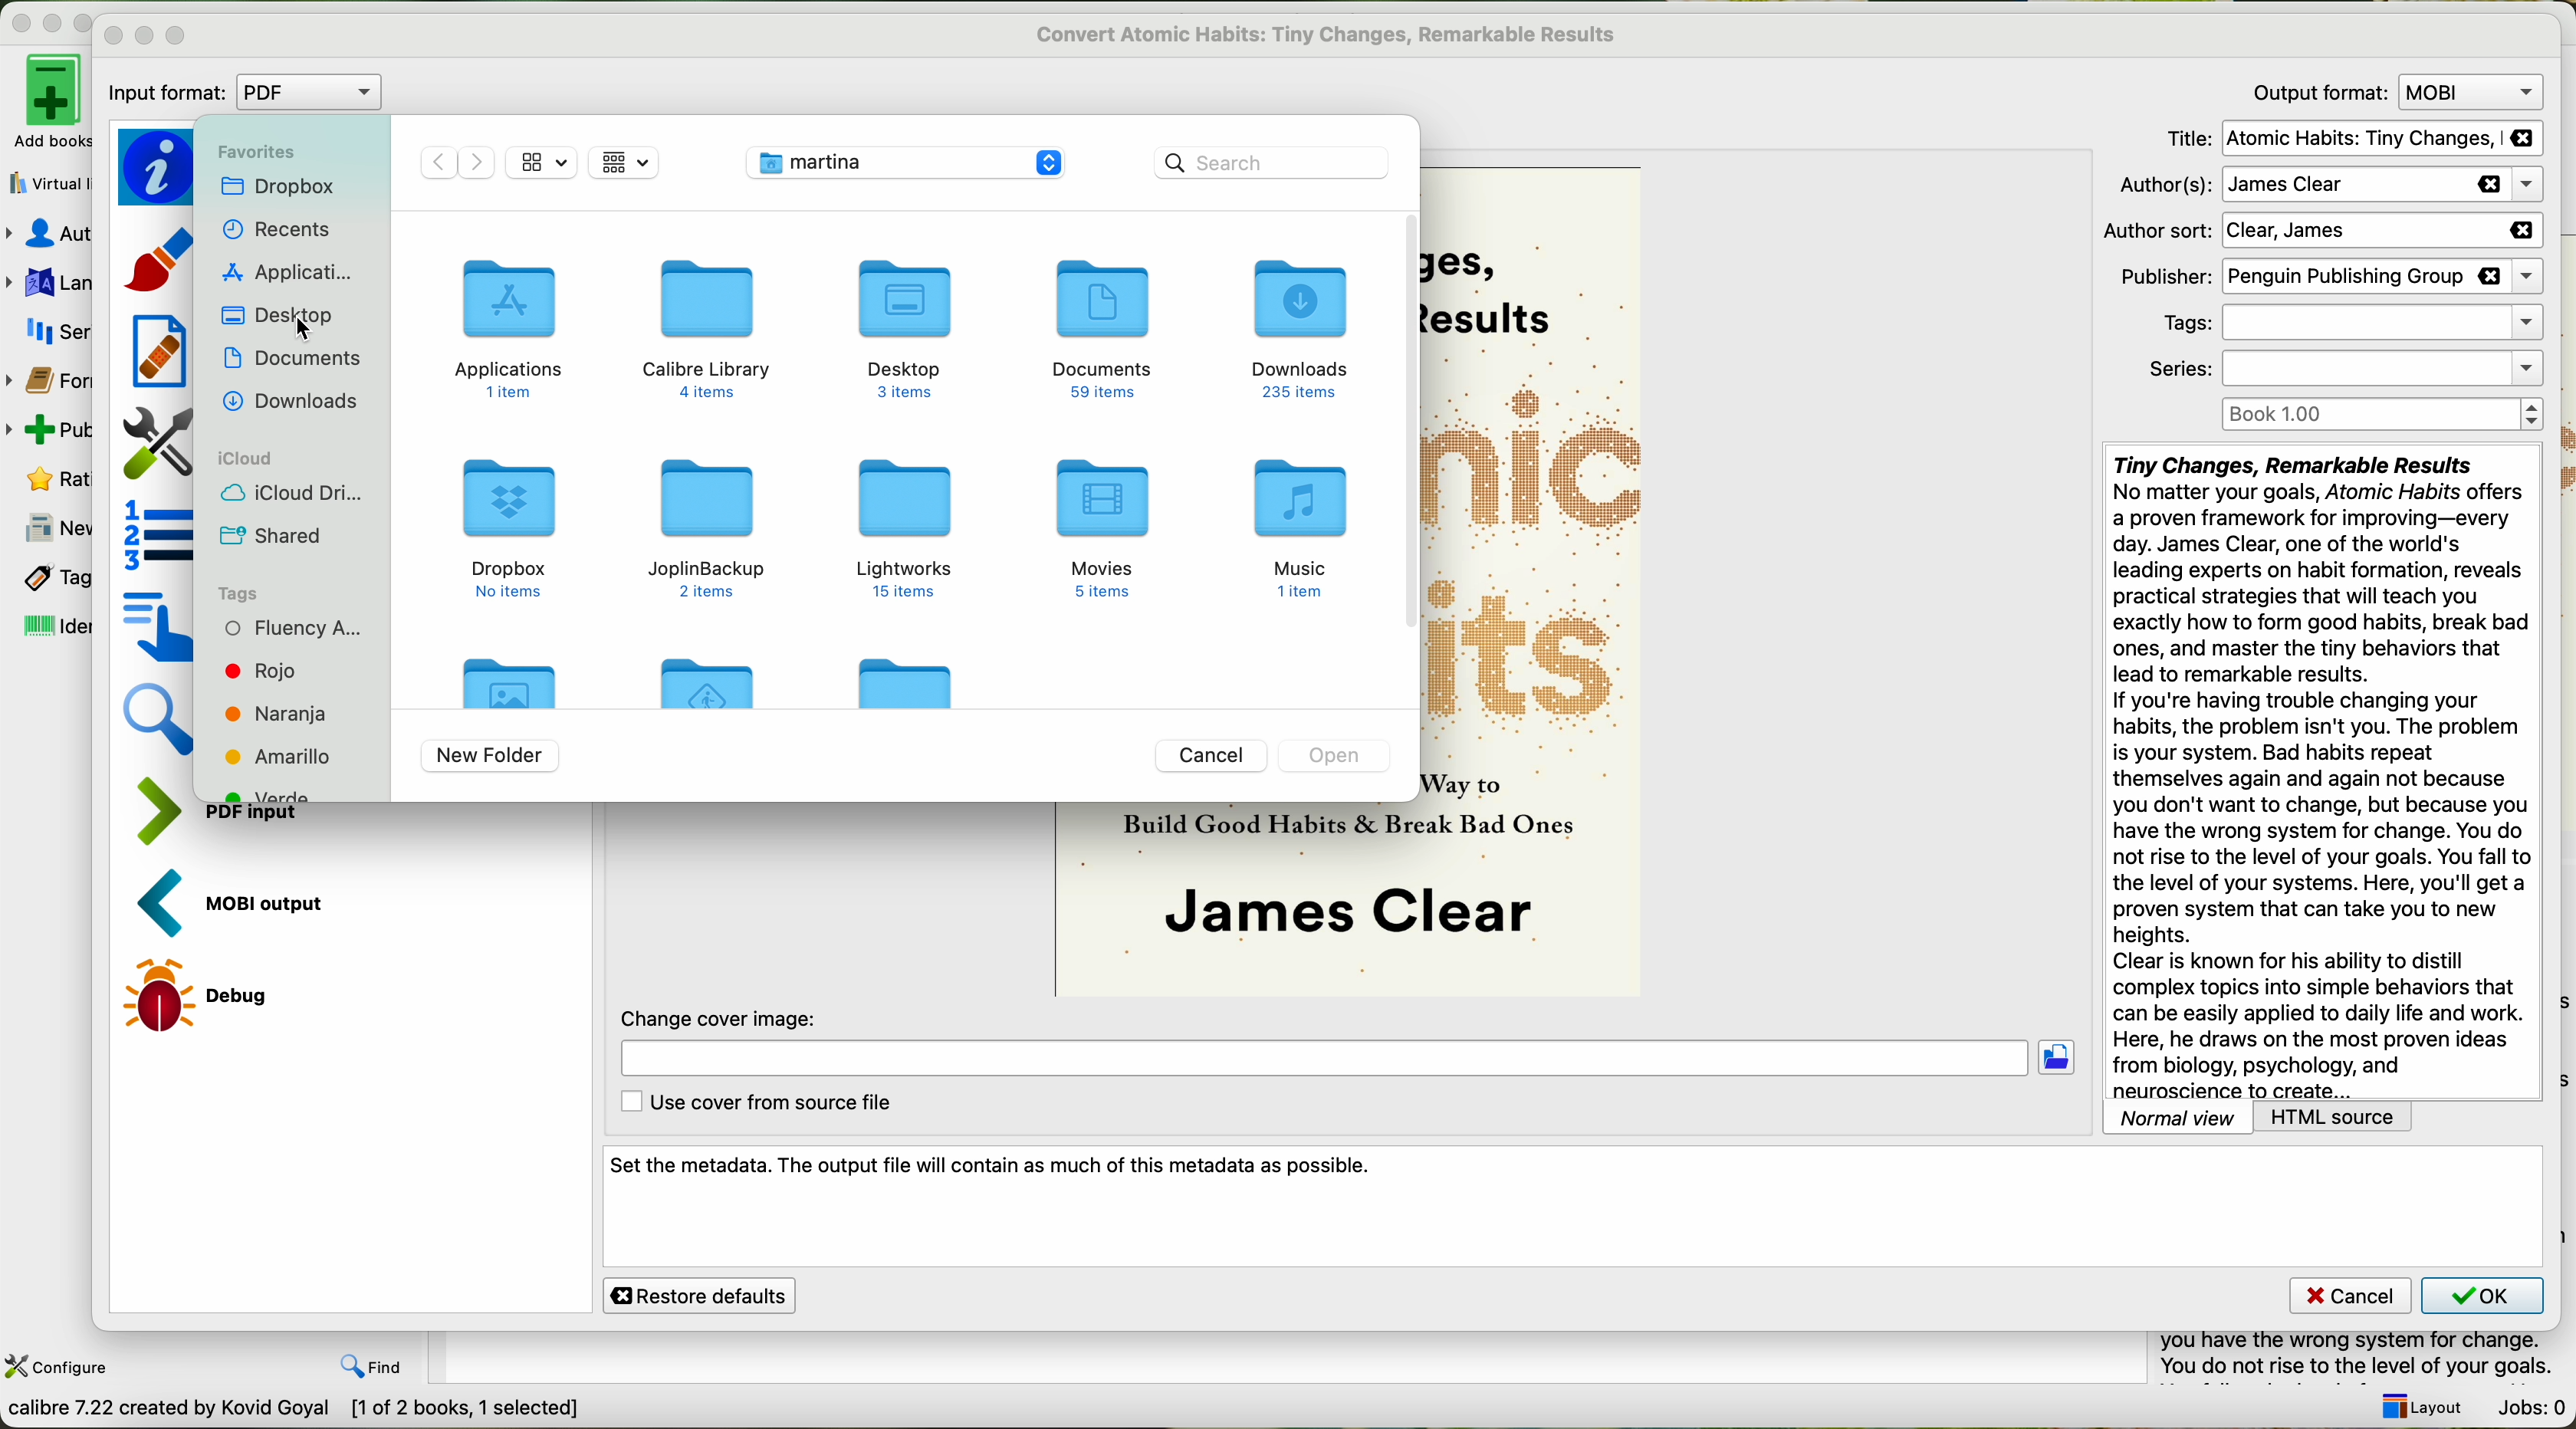 The height and width of the screenshot is (1429, 2576). I want to click on disable buttons, so click(50, 19).